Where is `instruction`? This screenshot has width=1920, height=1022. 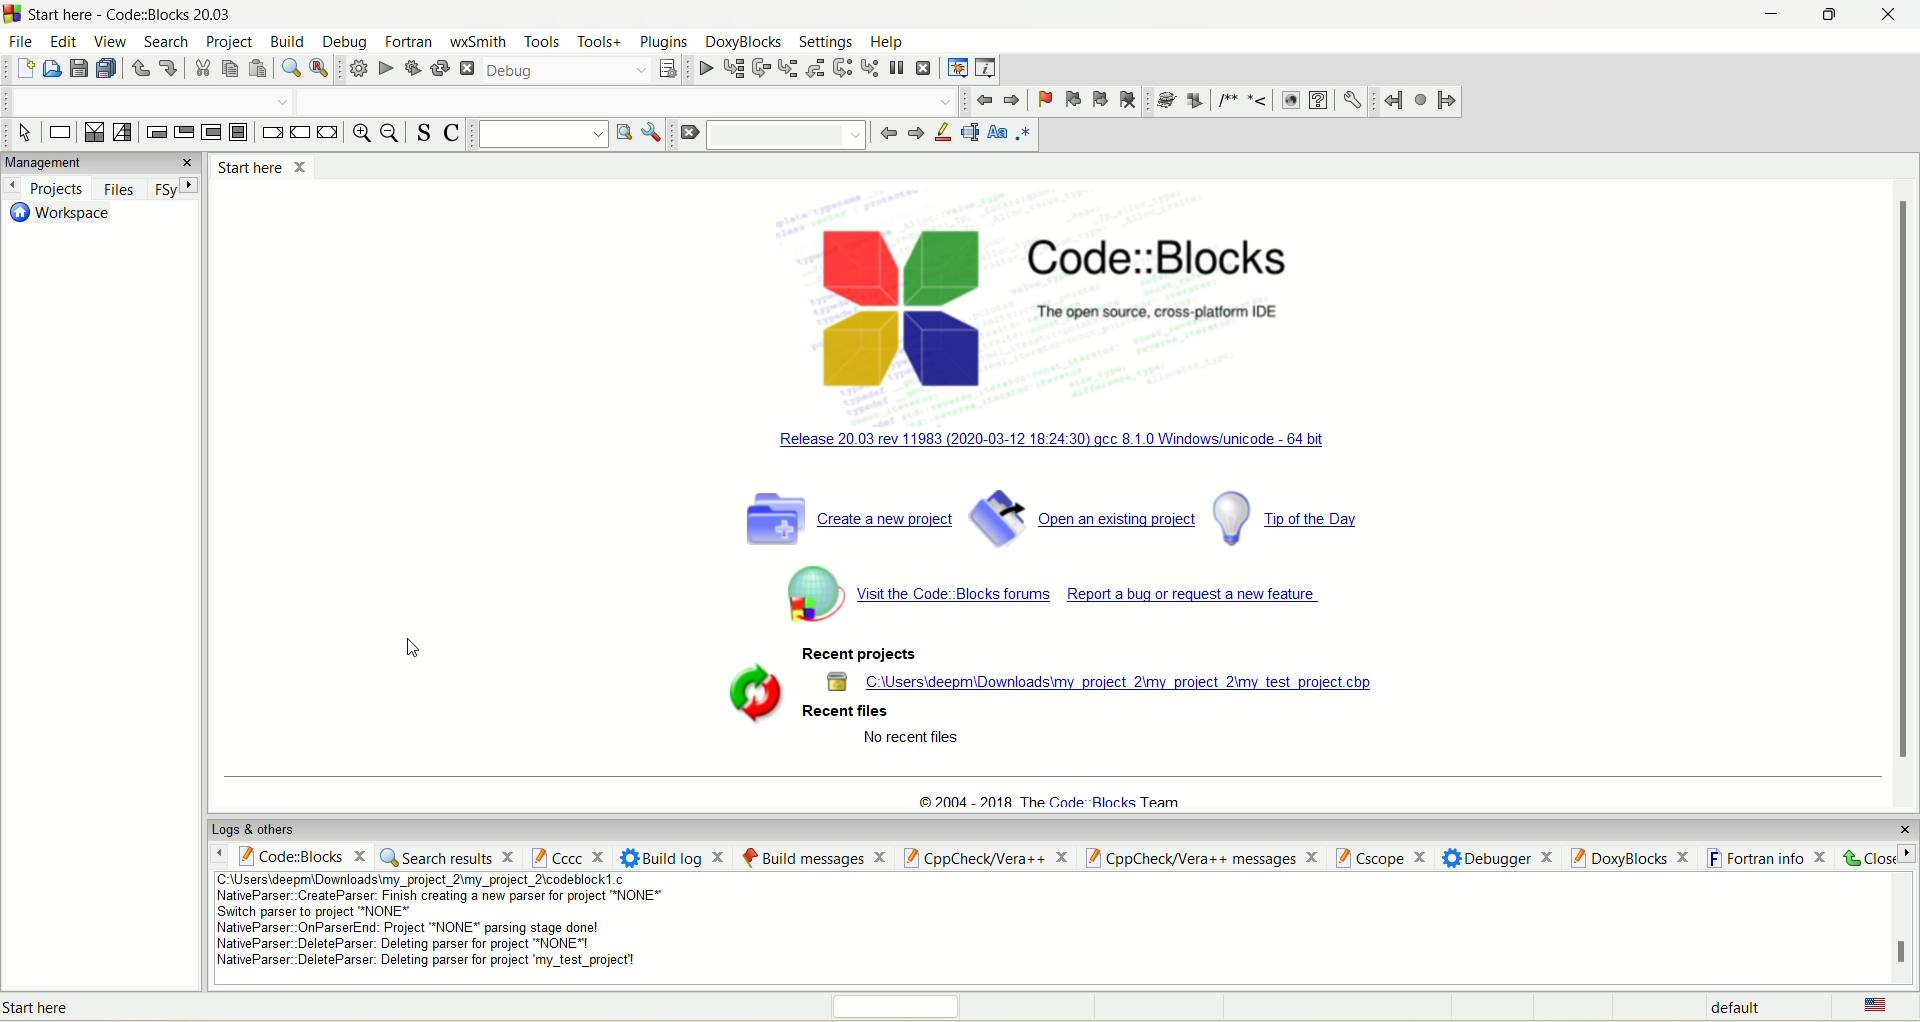
instruction is located at coordinates (62, 133).